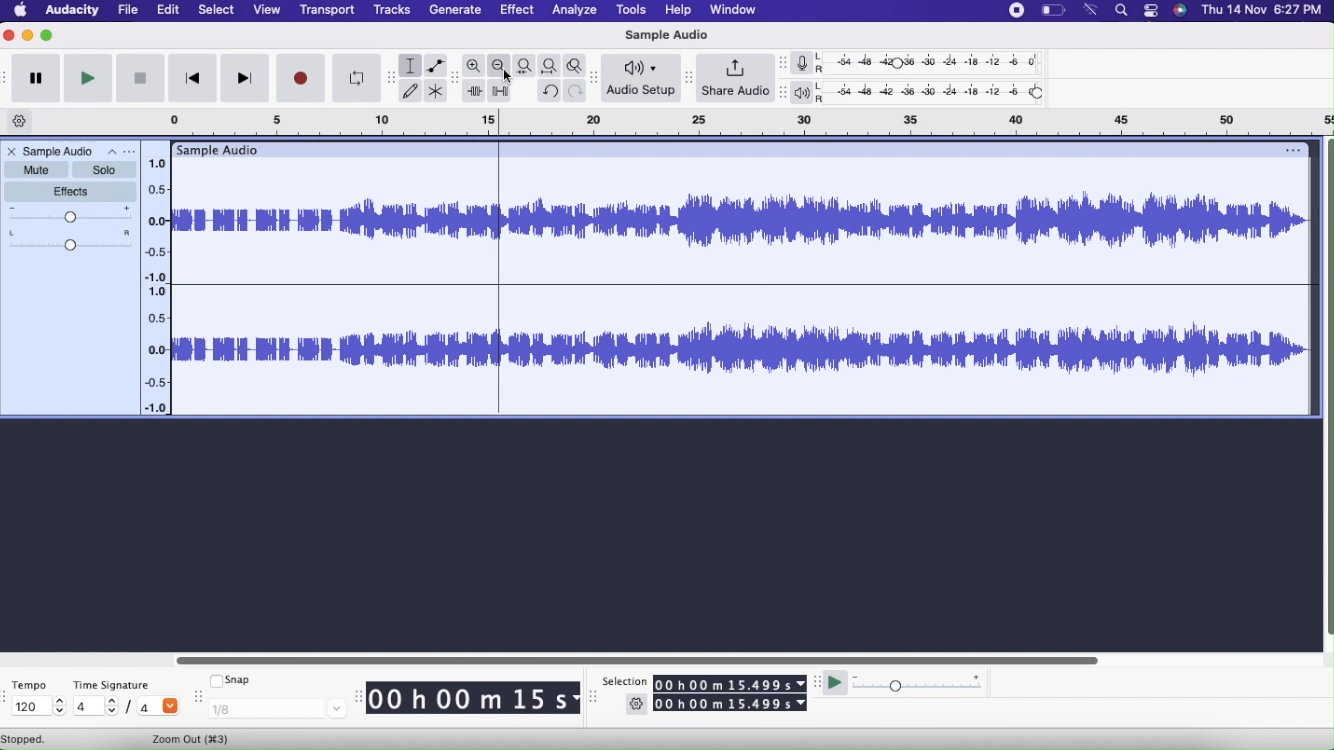 The image size is (1334, 750). I want to click on Selection Tool, so click(410, 64).